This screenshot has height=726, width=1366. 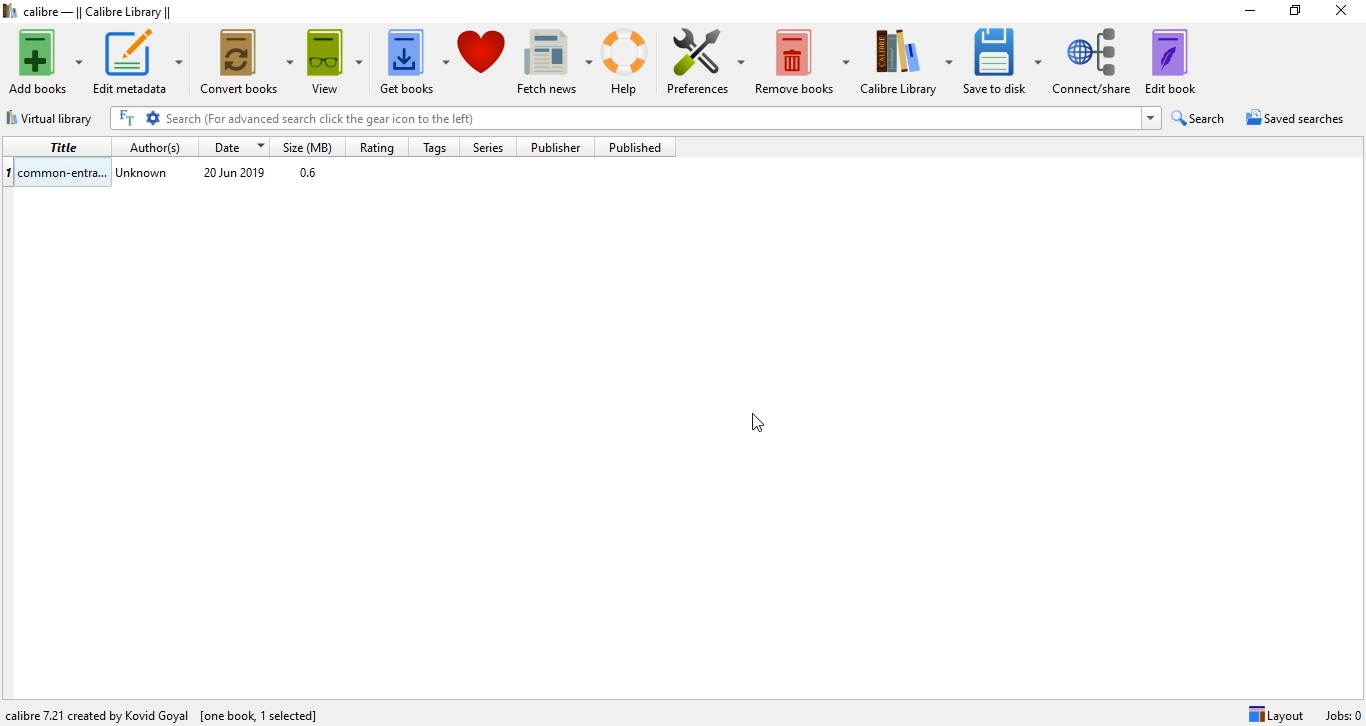 What do you see at coordinates (483, 60) in the screenshot?
I see `Donate to calibre` at bounding box center [483, 60].